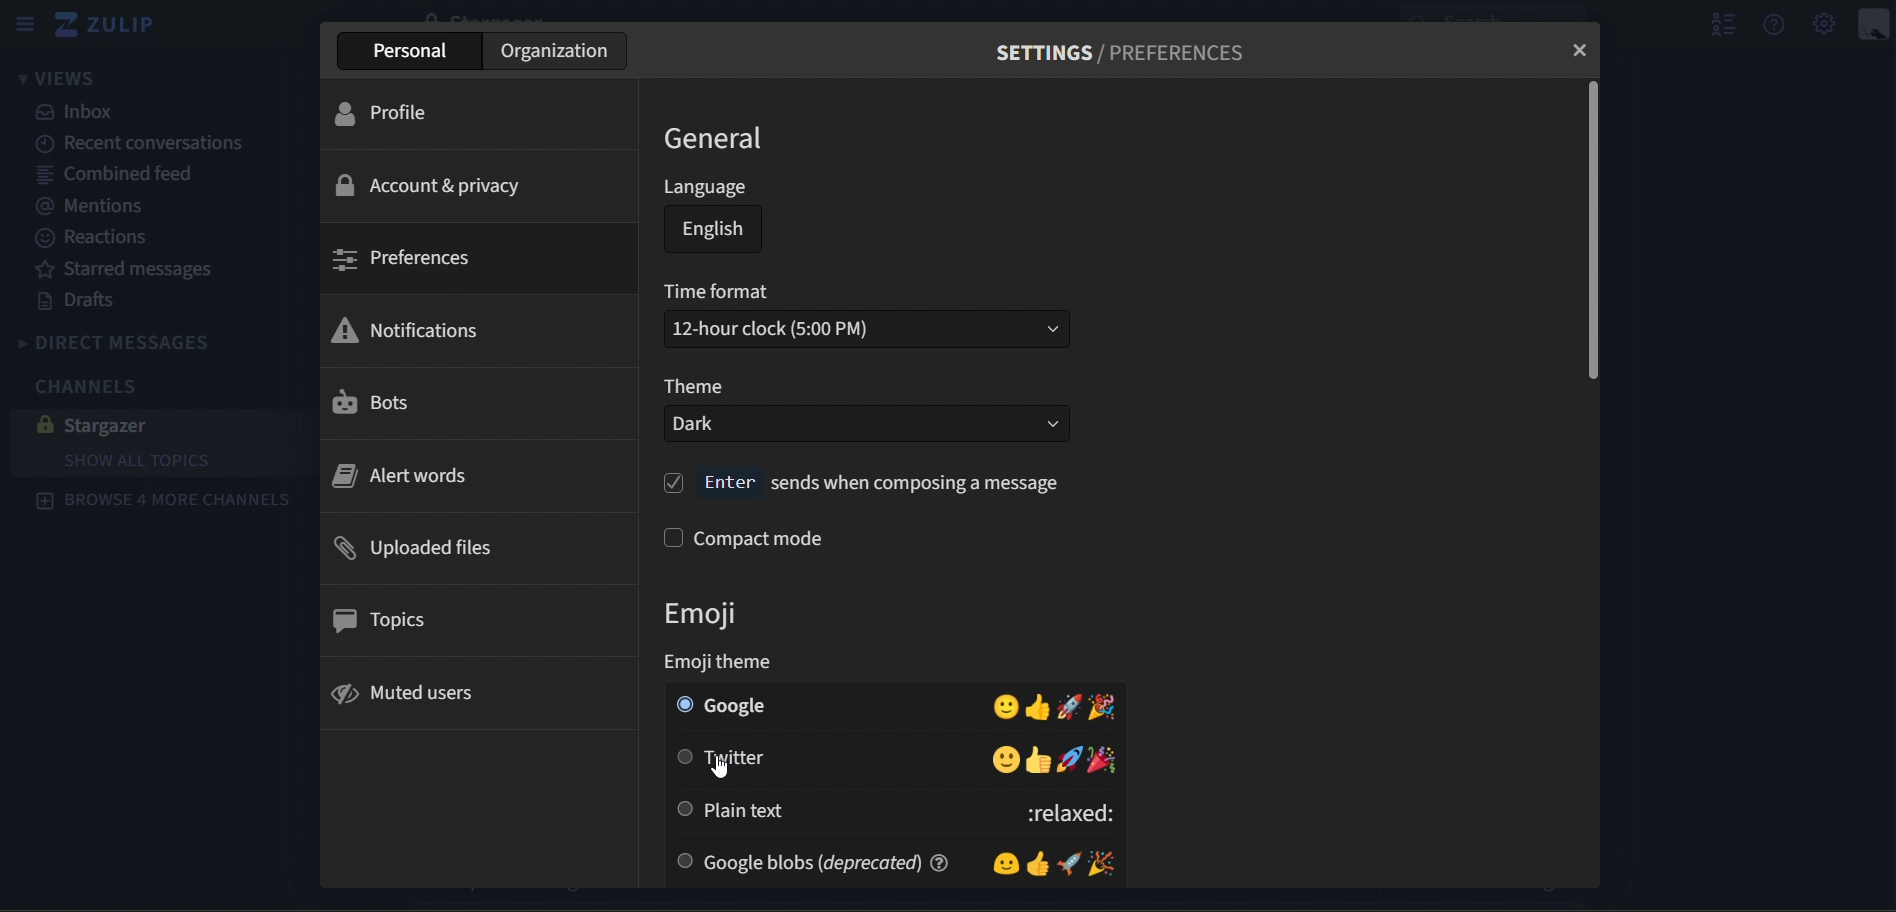  Describe the element at coordinates (1581, 48) in the screenshot. I see `close` at that location.